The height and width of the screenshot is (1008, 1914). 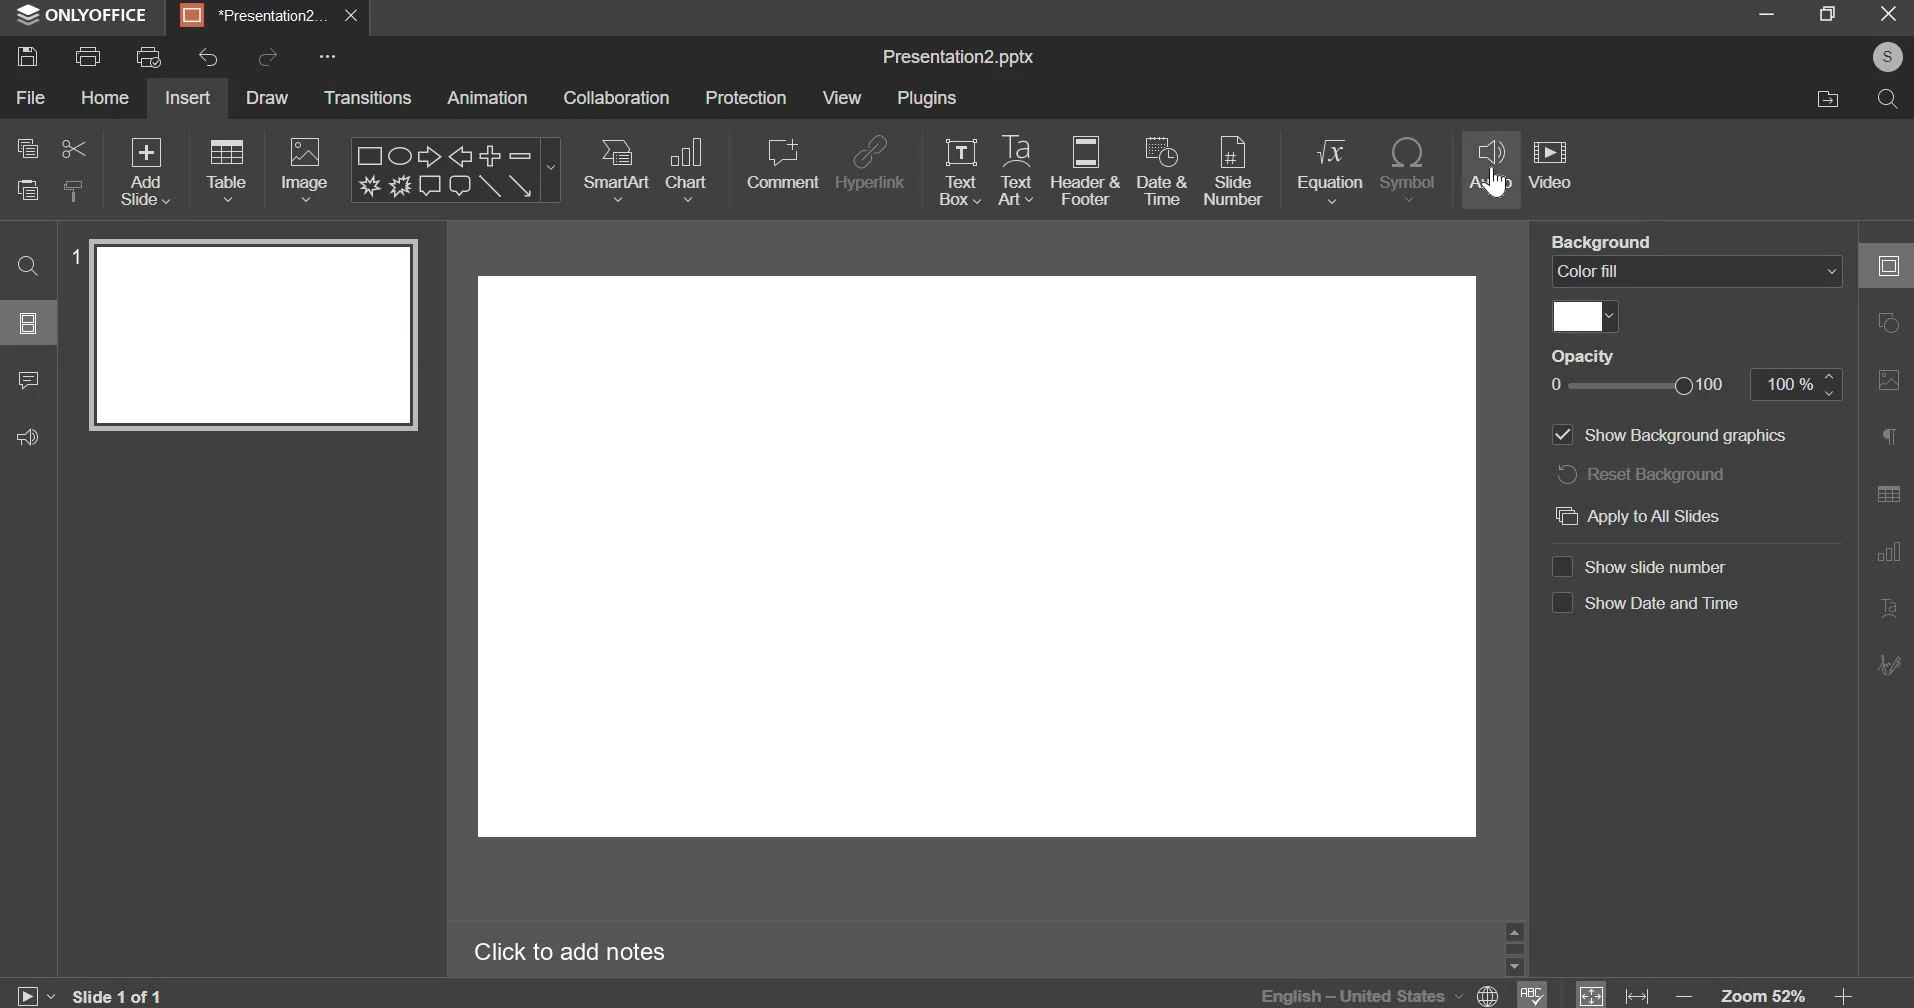 I want to click on increase/decrease opacity, so click(x=1832, y=384).